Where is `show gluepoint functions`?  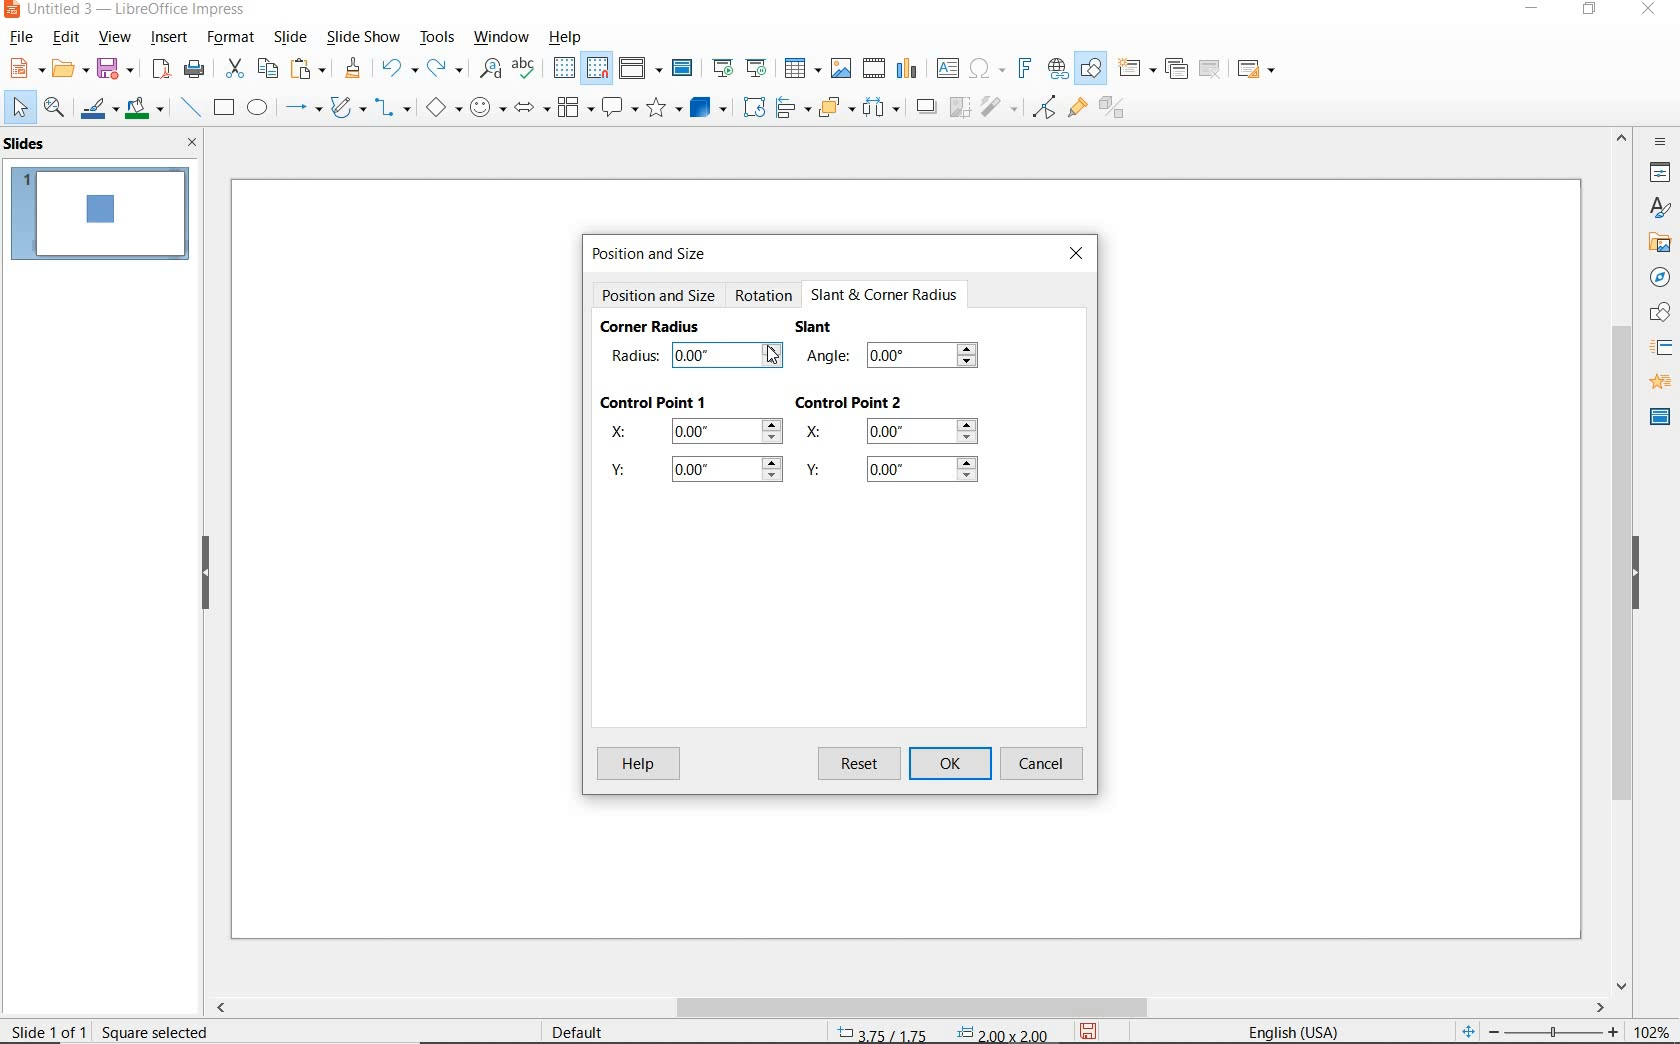
show gluepoint functions is located at coordinates (1076, 109).